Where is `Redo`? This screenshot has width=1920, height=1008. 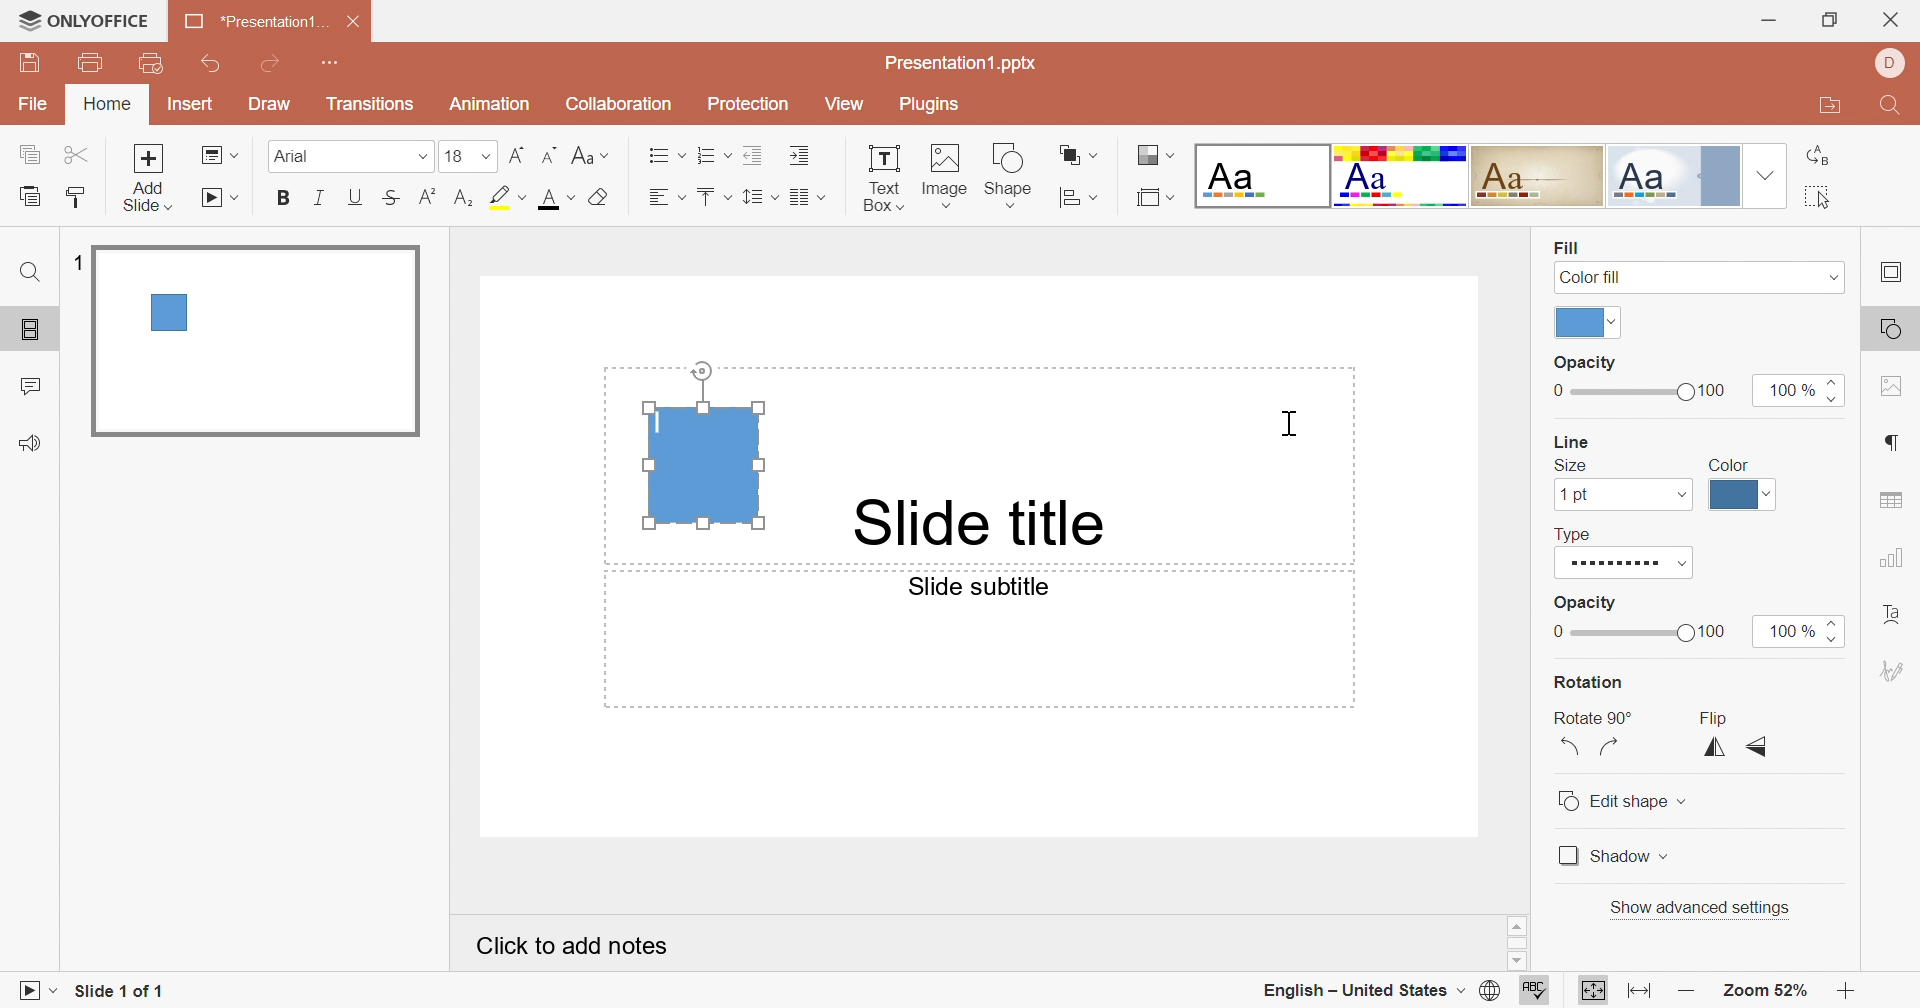
Redo is located at coordinates (283, 68).